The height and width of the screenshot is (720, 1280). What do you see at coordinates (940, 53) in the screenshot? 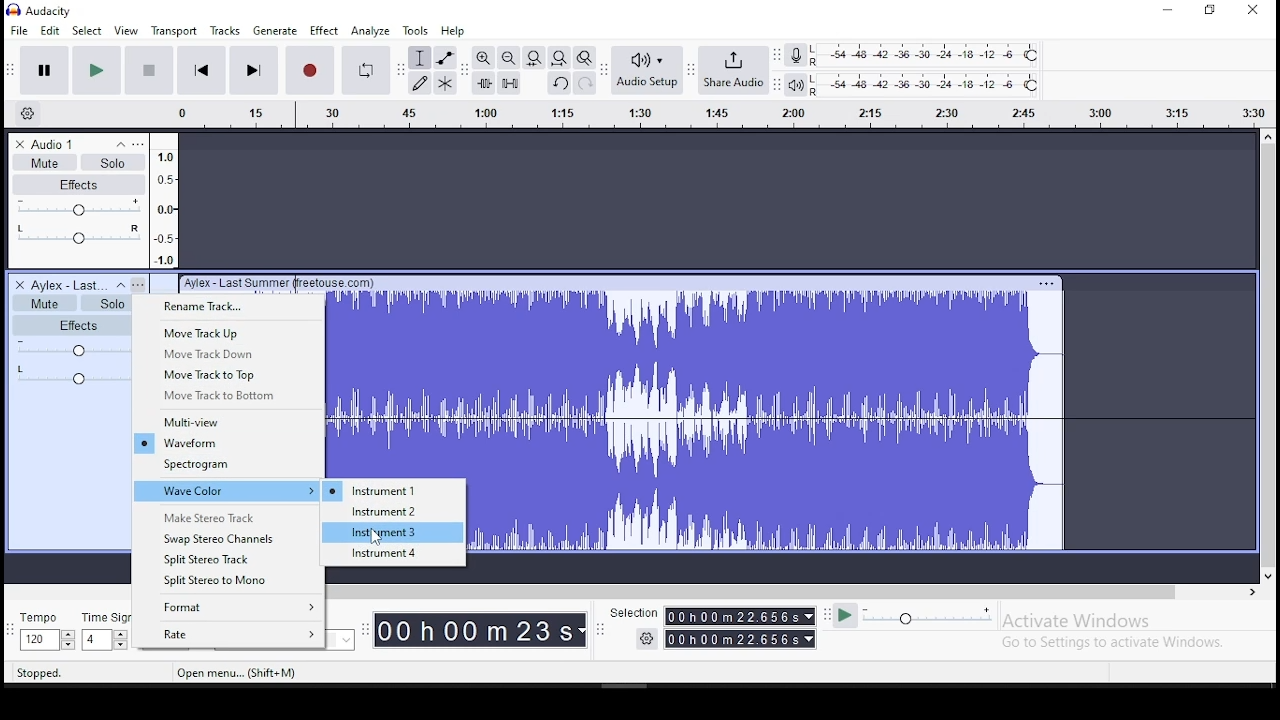
I see `record level` at bounding box center [940, 53].